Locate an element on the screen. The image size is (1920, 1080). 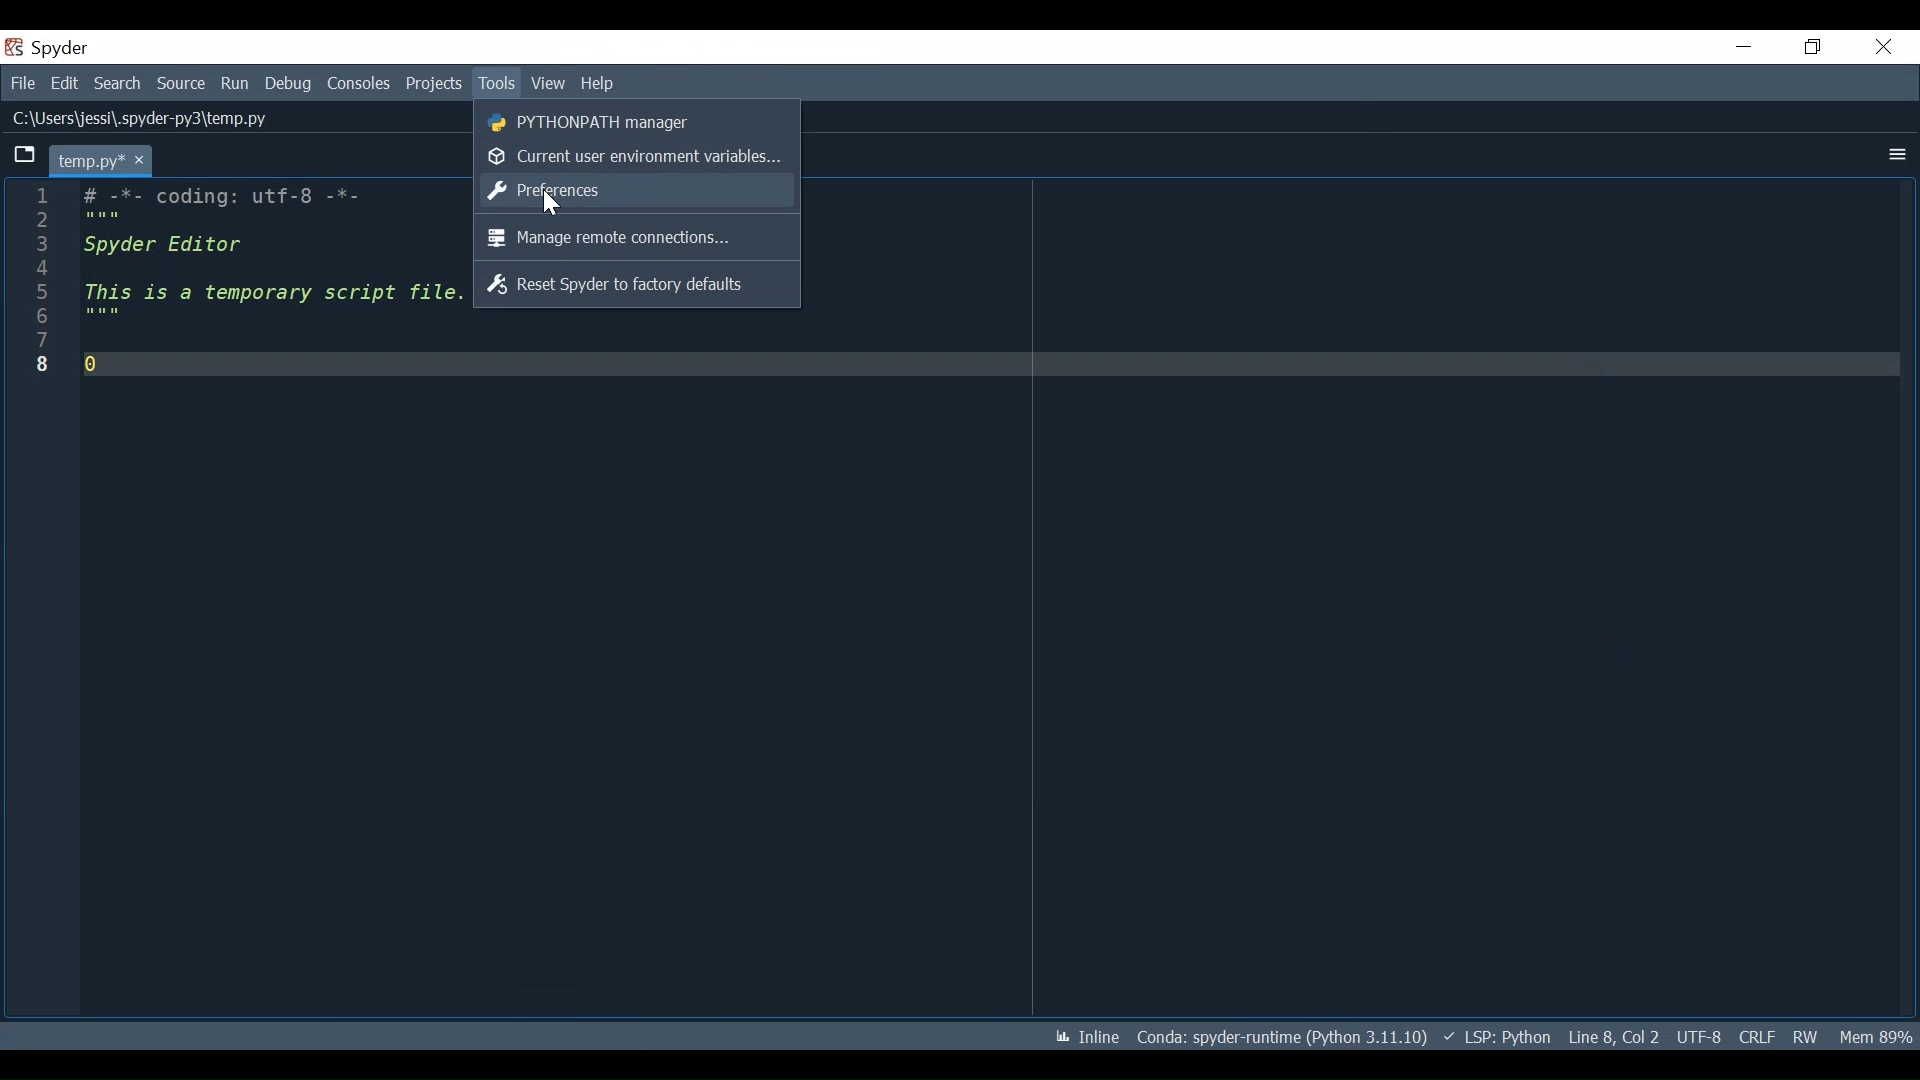
Tools is located at coordinates (495, 84).